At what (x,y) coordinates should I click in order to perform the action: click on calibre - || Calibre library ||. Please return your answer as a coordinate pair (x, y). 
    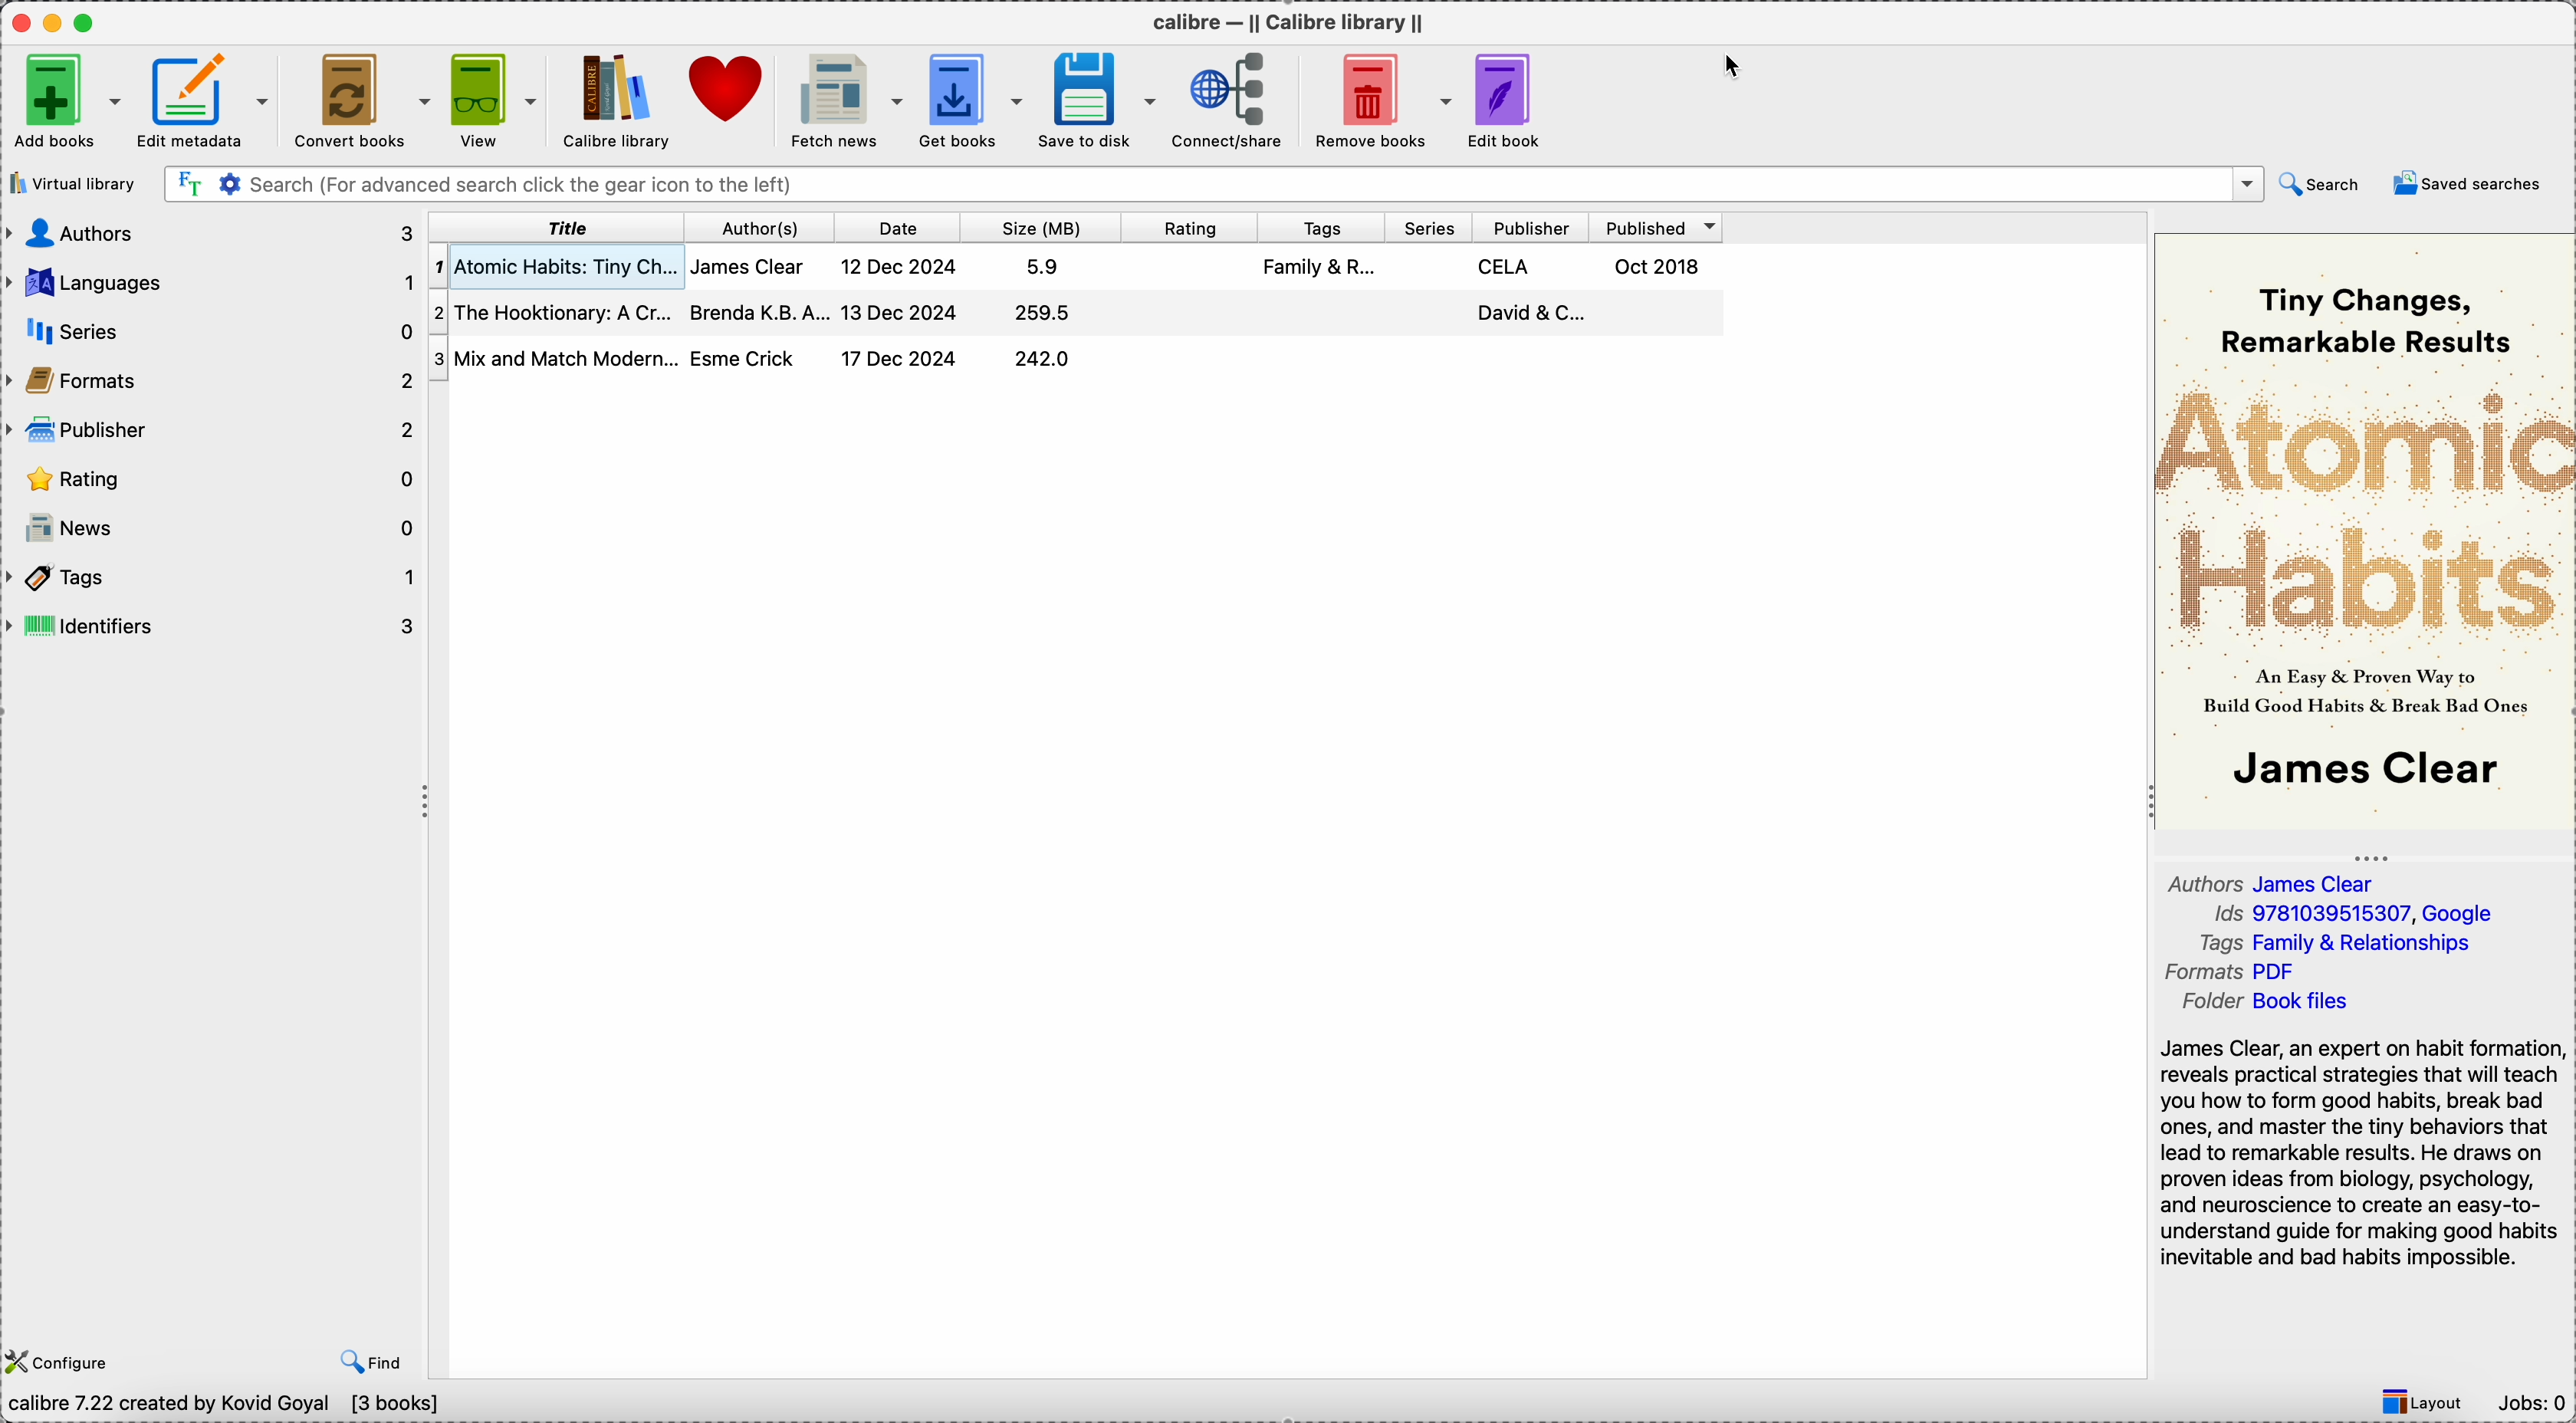
    Looking at the image, I should click on (1291, 20).